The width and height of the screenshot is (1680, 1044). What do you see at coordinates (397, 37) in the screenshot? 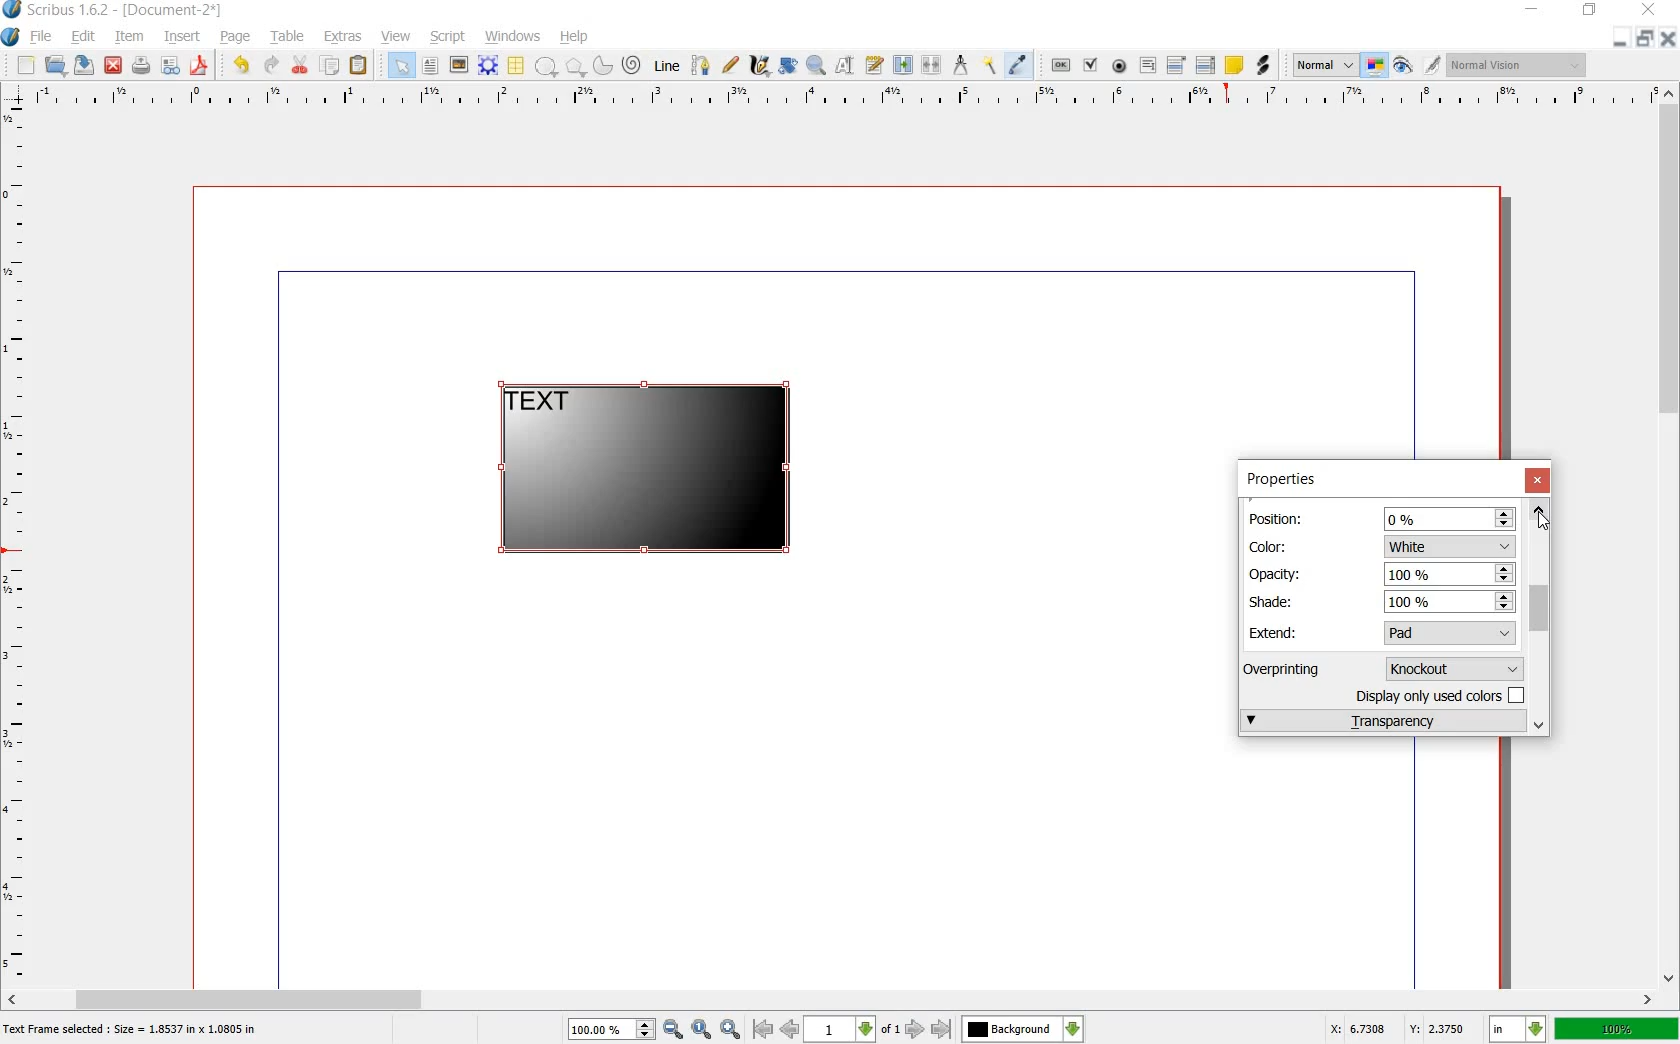
I see `view` at bounding box center [397, 37].